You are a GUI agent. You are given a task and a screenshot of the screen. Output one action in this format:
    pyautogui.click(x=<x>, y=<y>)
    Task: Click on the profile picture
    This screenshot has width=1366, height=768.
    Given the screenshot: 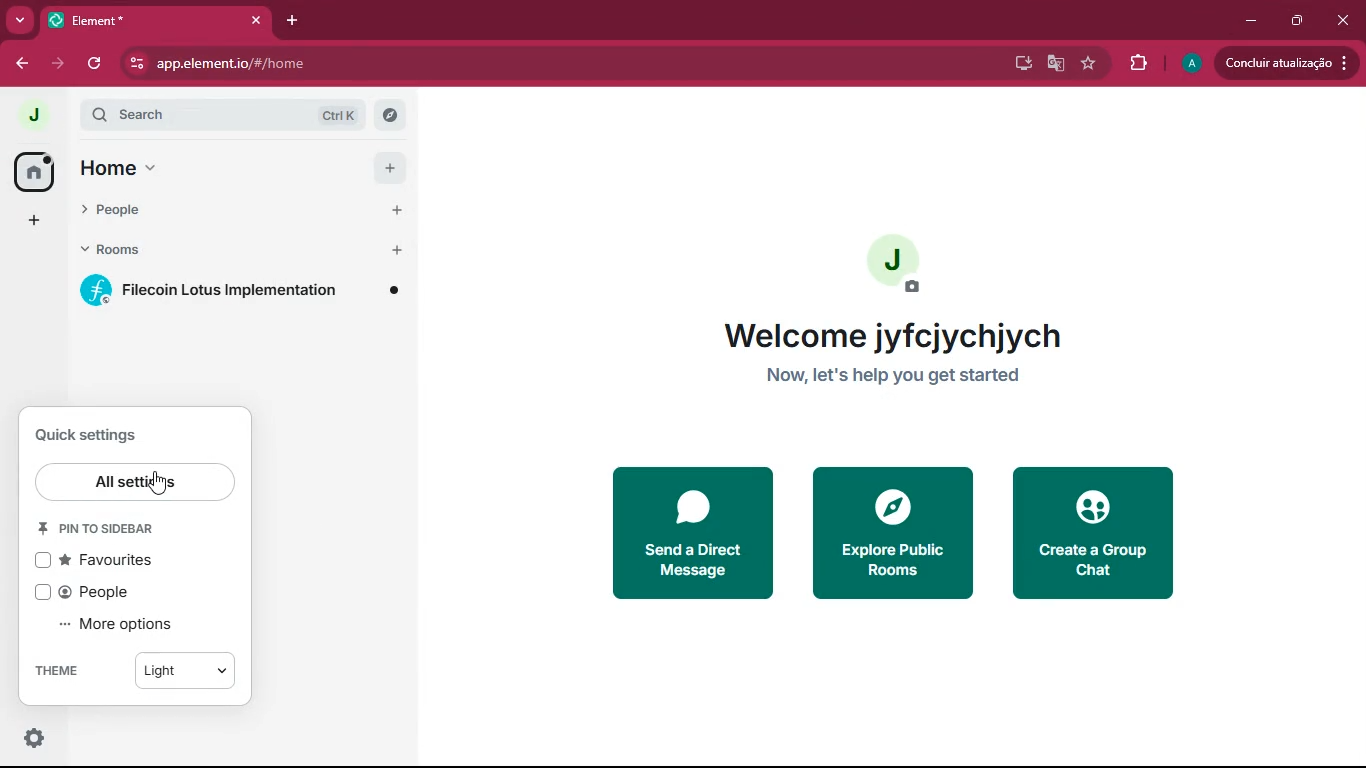 What is the action you would take?
    pyautogui.click(x=27, y=114)
    